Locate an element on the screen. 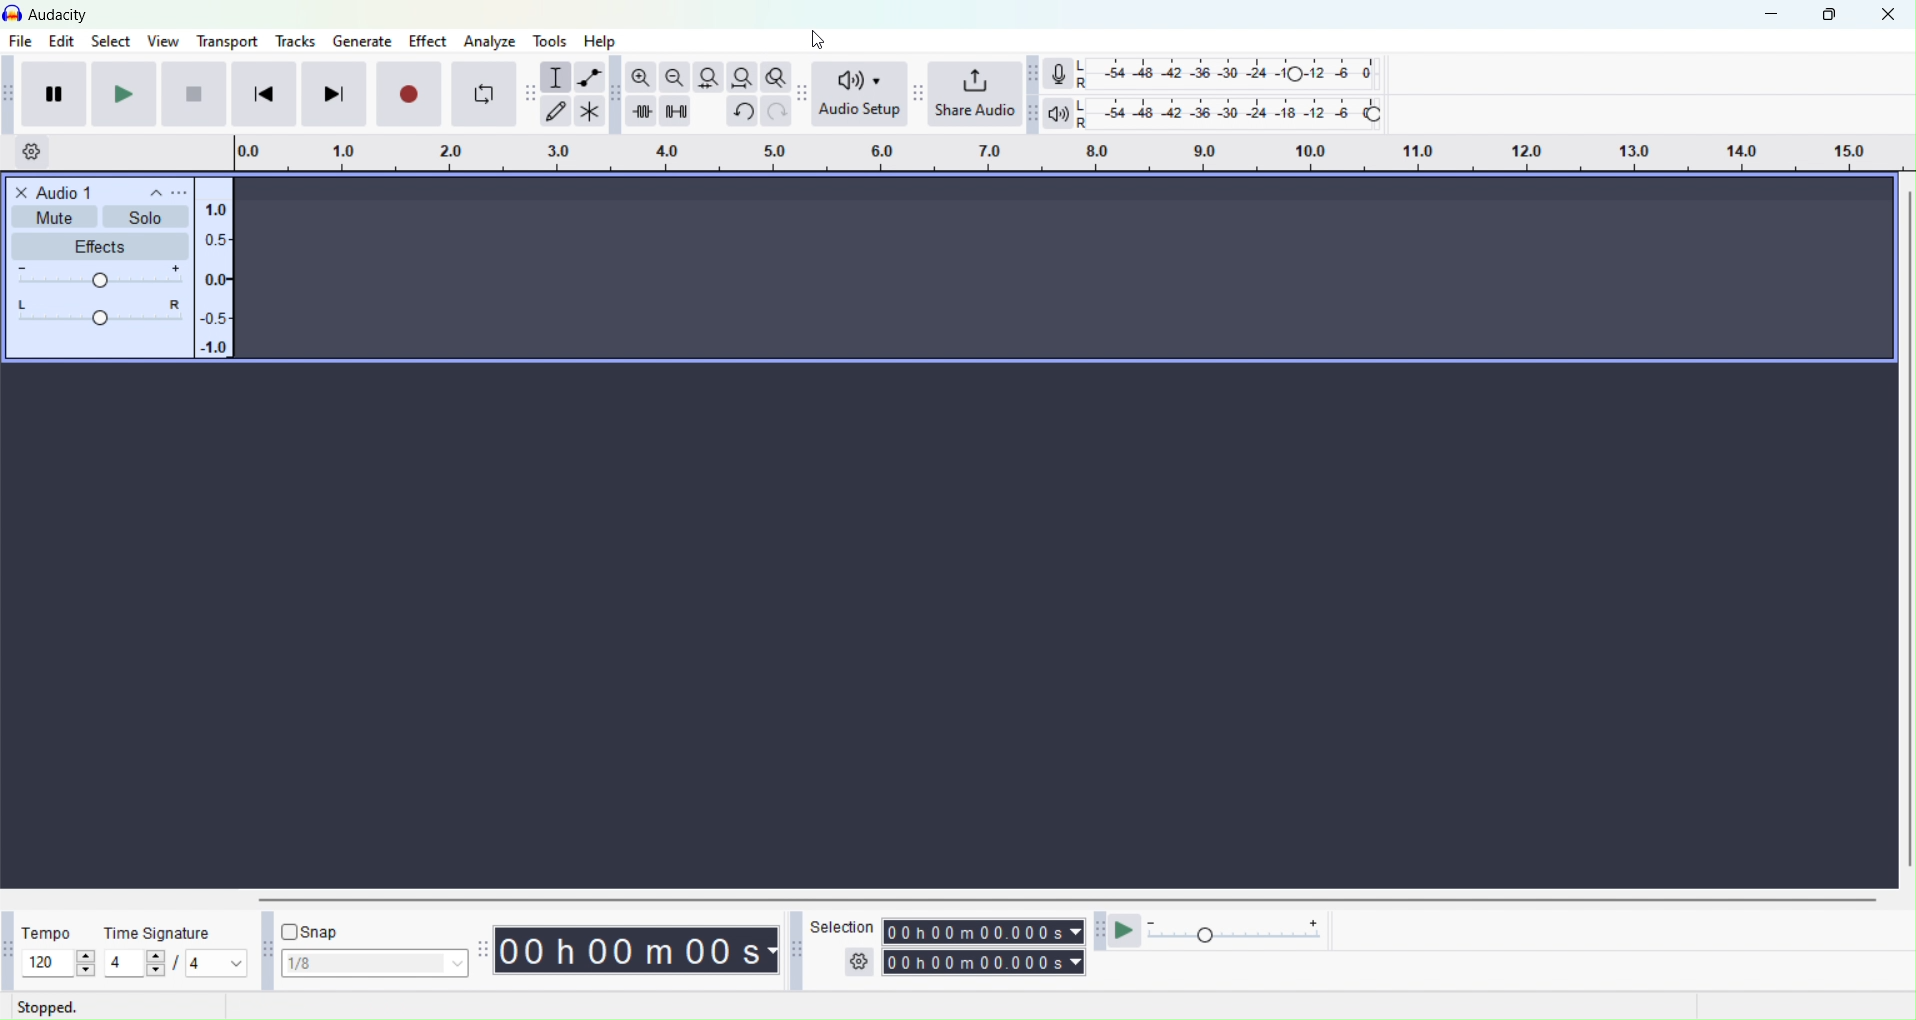 This screenshot has width=1916, height=1020. Playback meter is located at coordinates (1060, 113).